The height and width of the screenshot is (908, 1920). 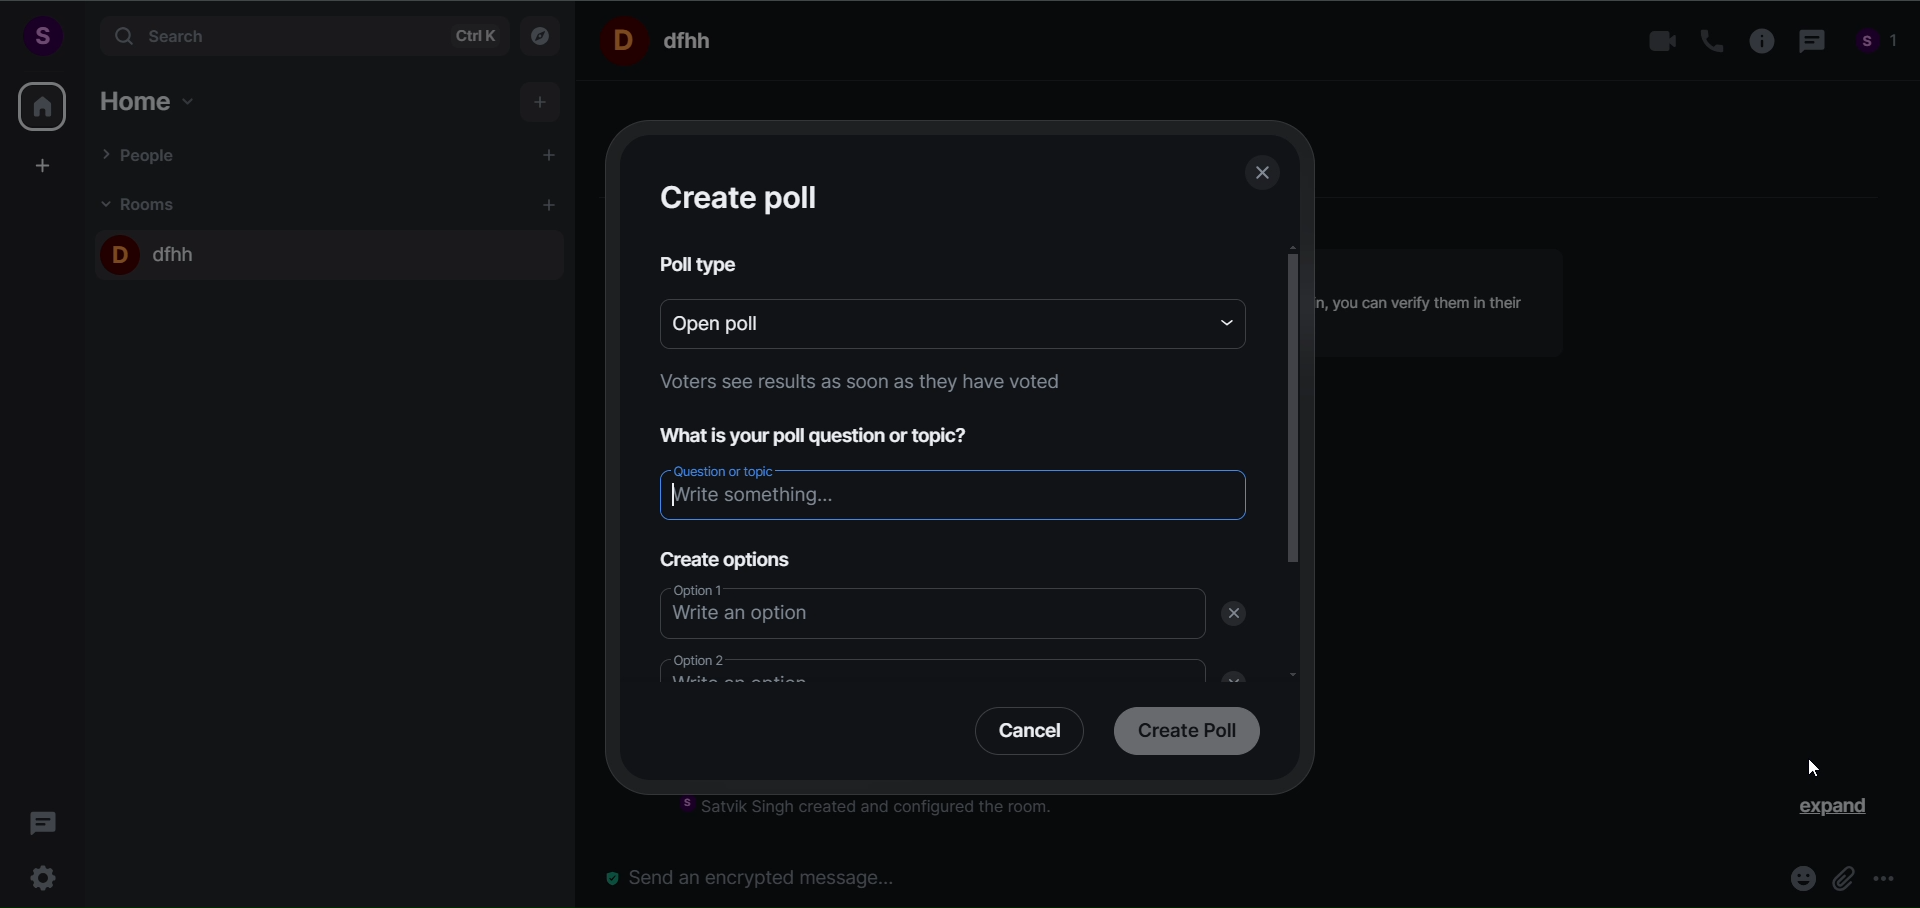 I want to click on option 2, so click(x=920, y=667).